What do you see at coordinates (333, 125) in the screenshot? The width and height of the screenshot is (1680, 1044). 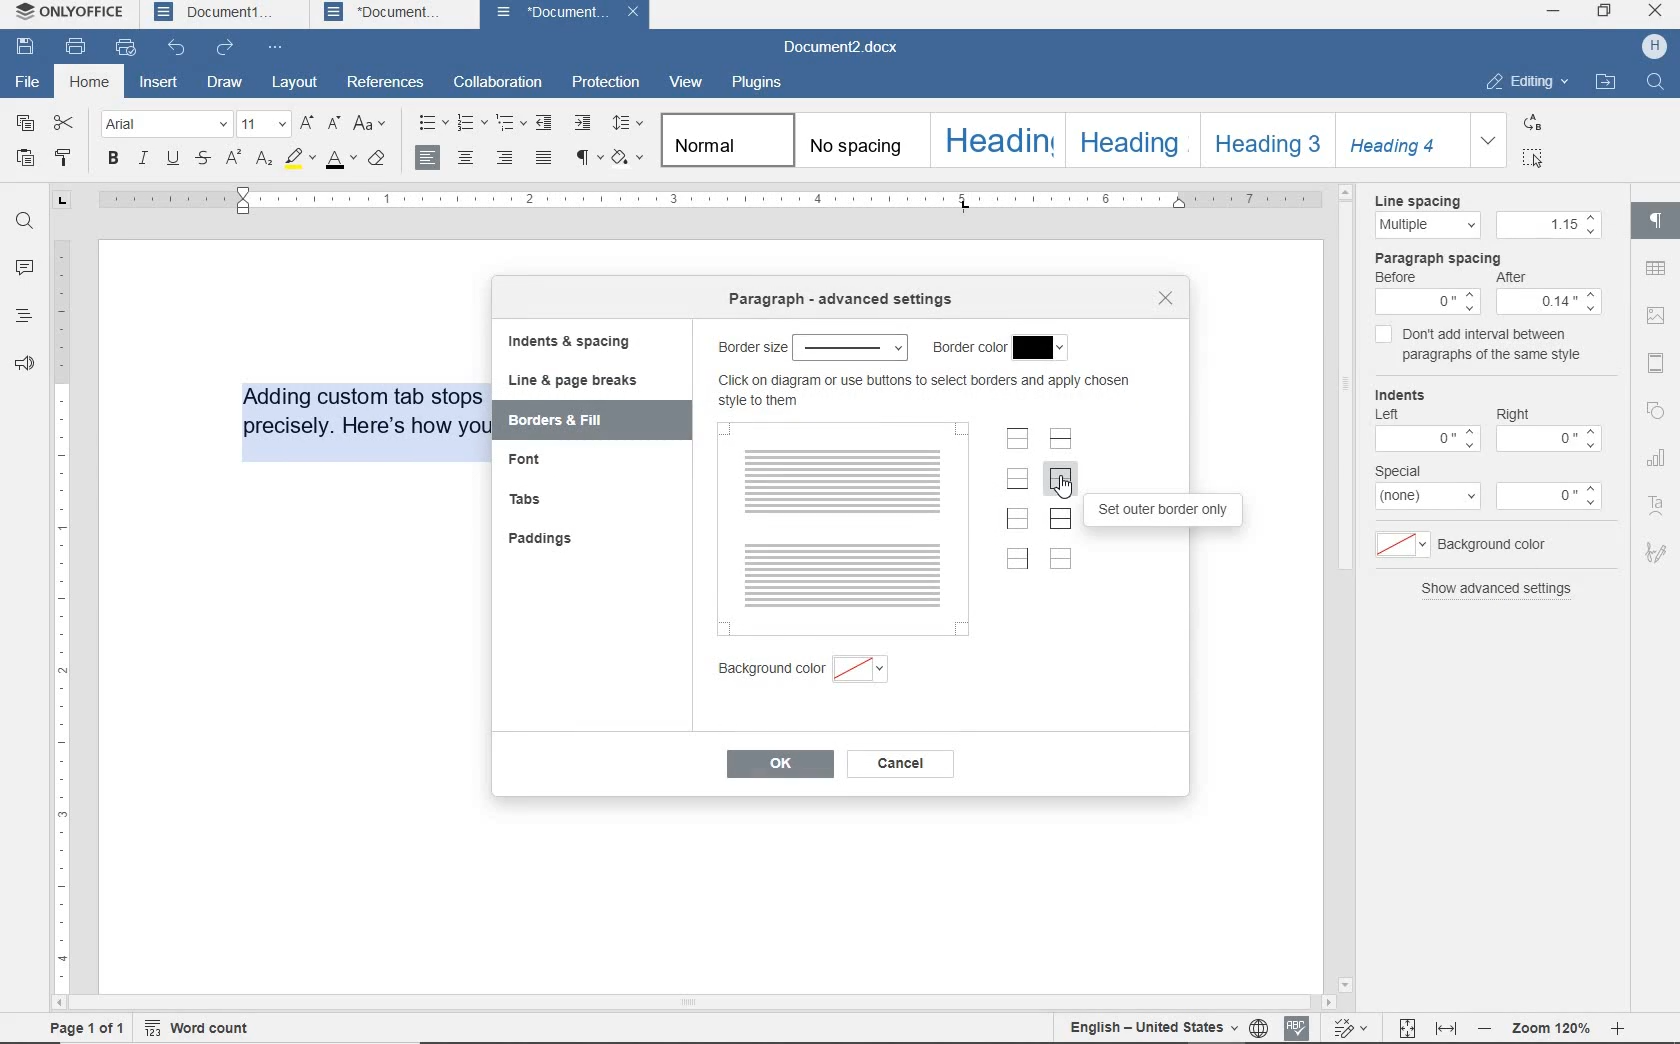 I see `decrement font size` at bounding box center [333, 125].